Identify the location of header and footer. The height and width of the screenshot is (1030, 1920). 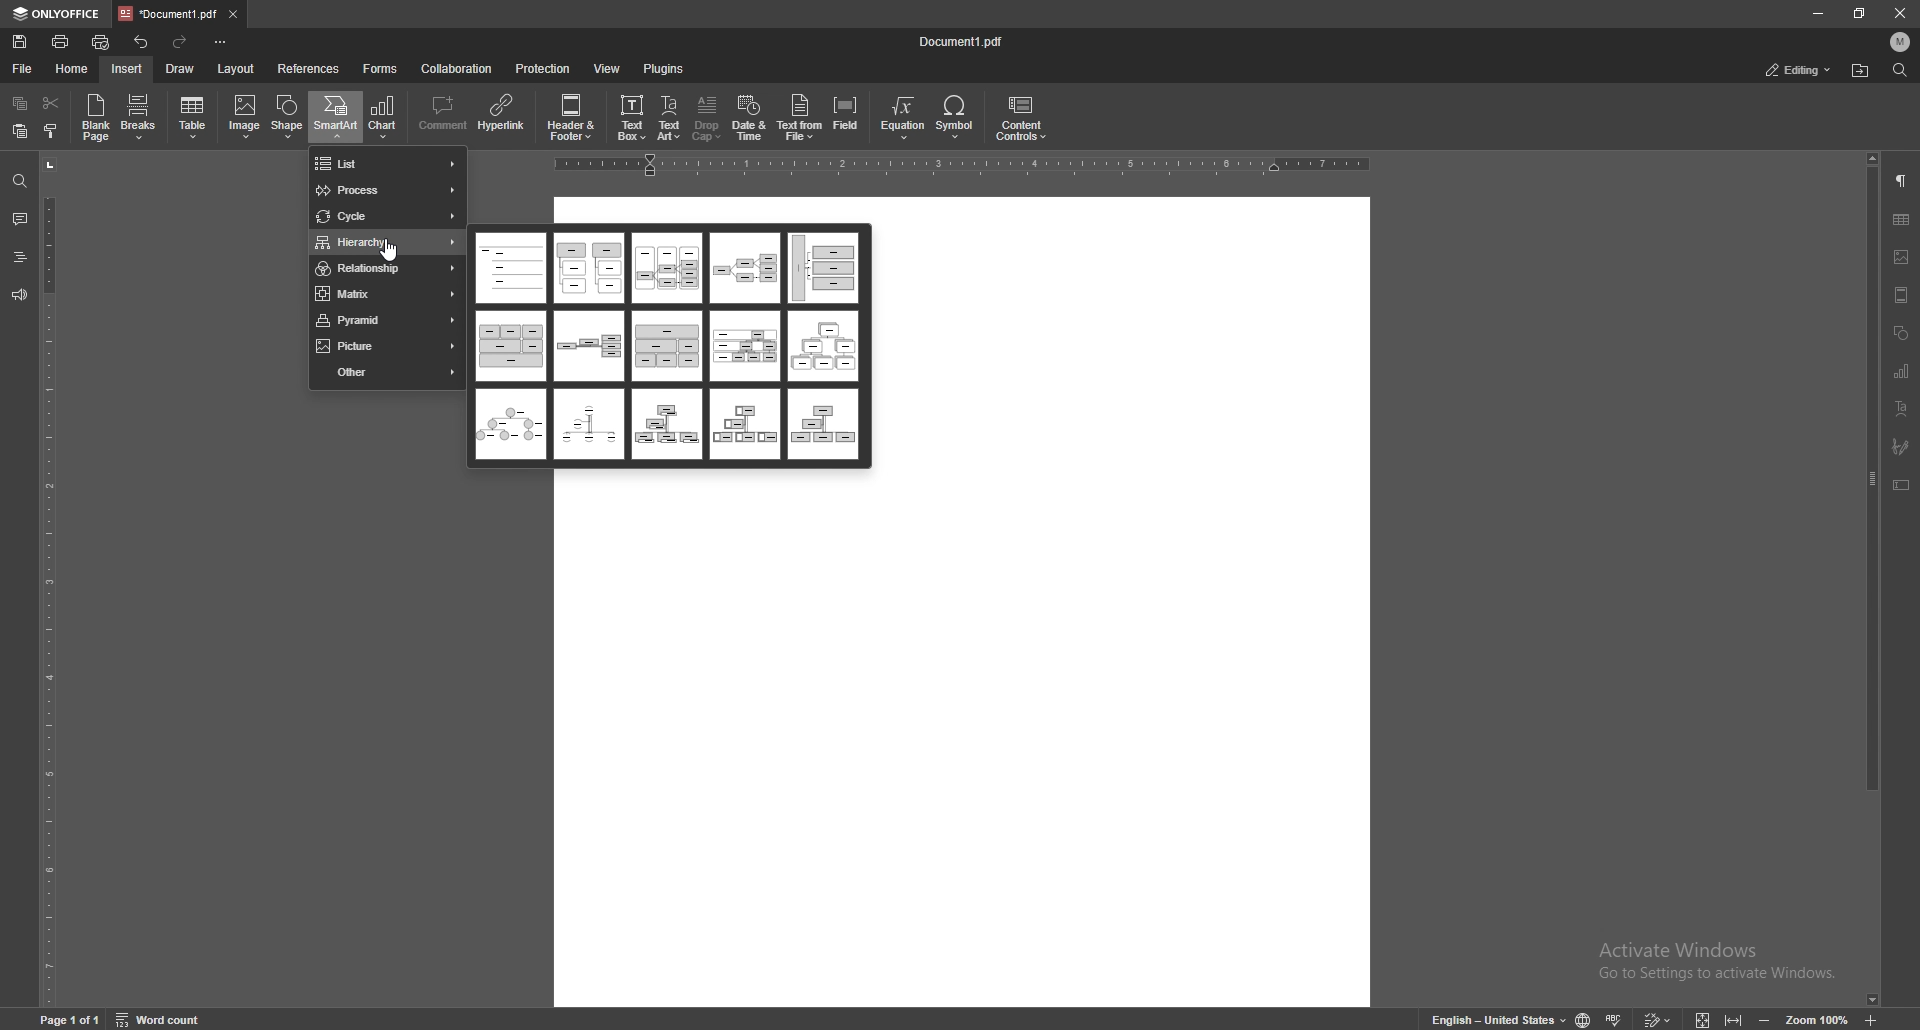
(1903, 296).